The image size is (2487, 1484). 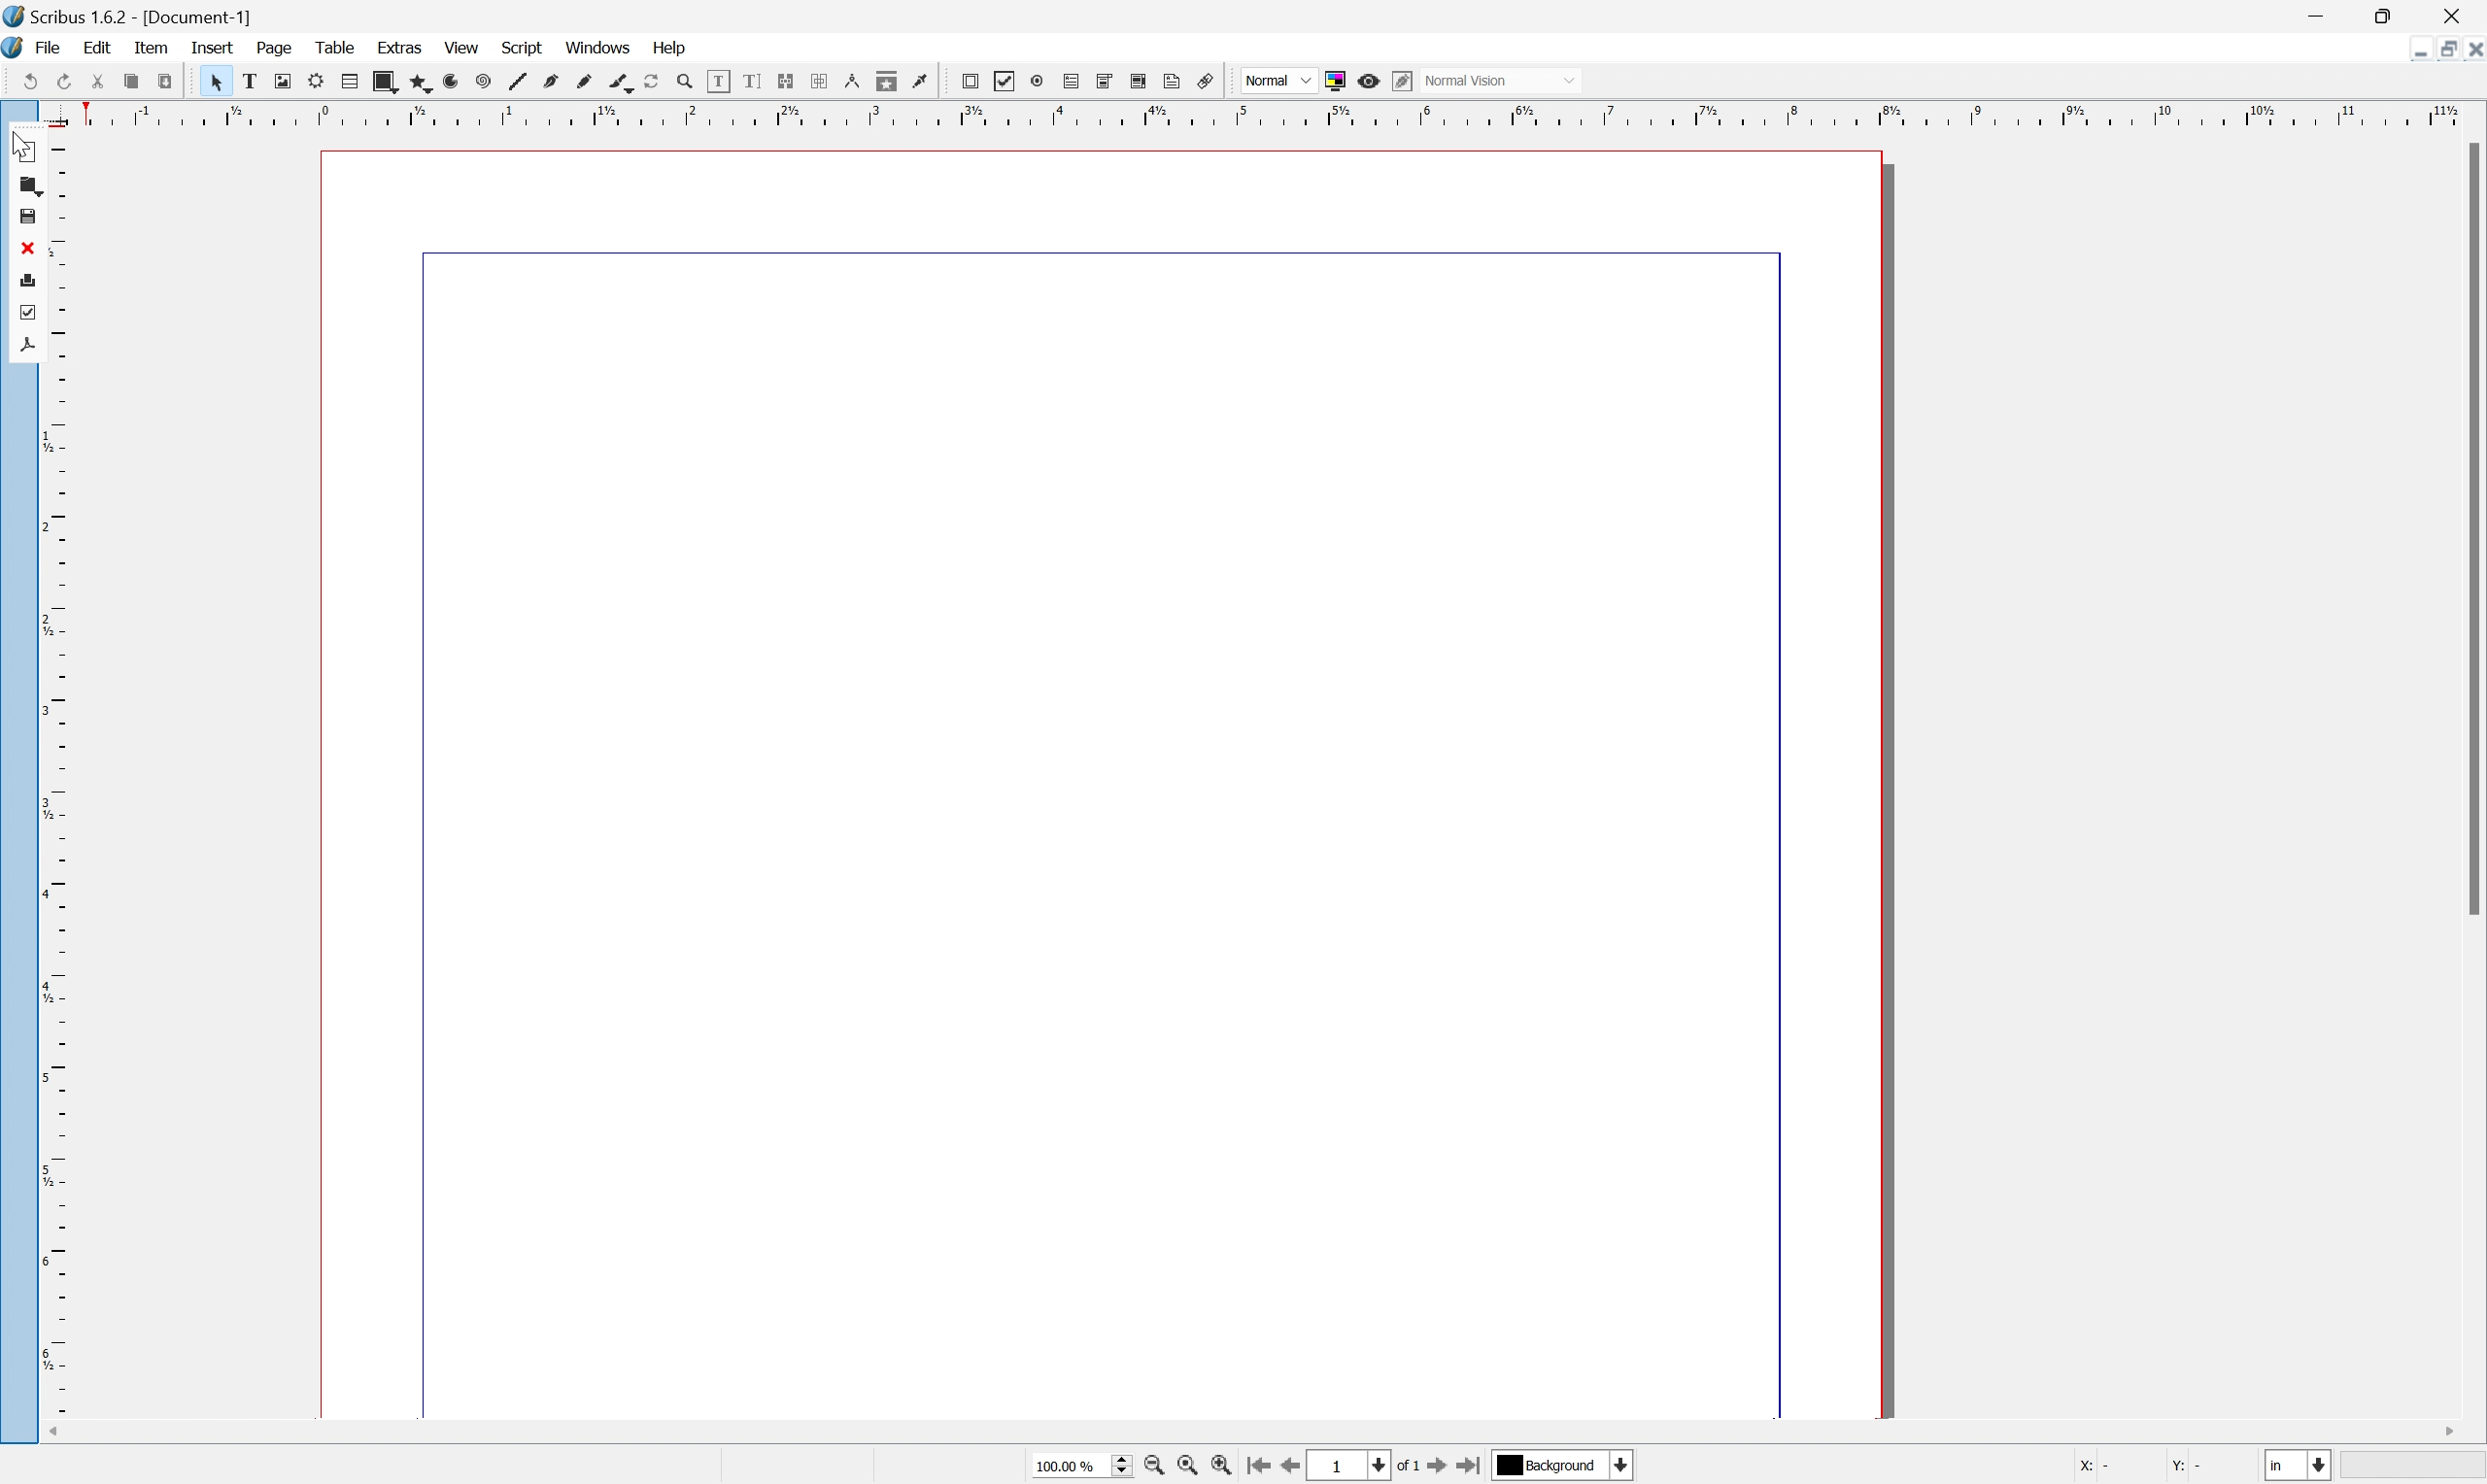 What do you see at coordinates (1360, 1467) in the screenshot?
I see `select current page` at bounding box center [1360, 1467].